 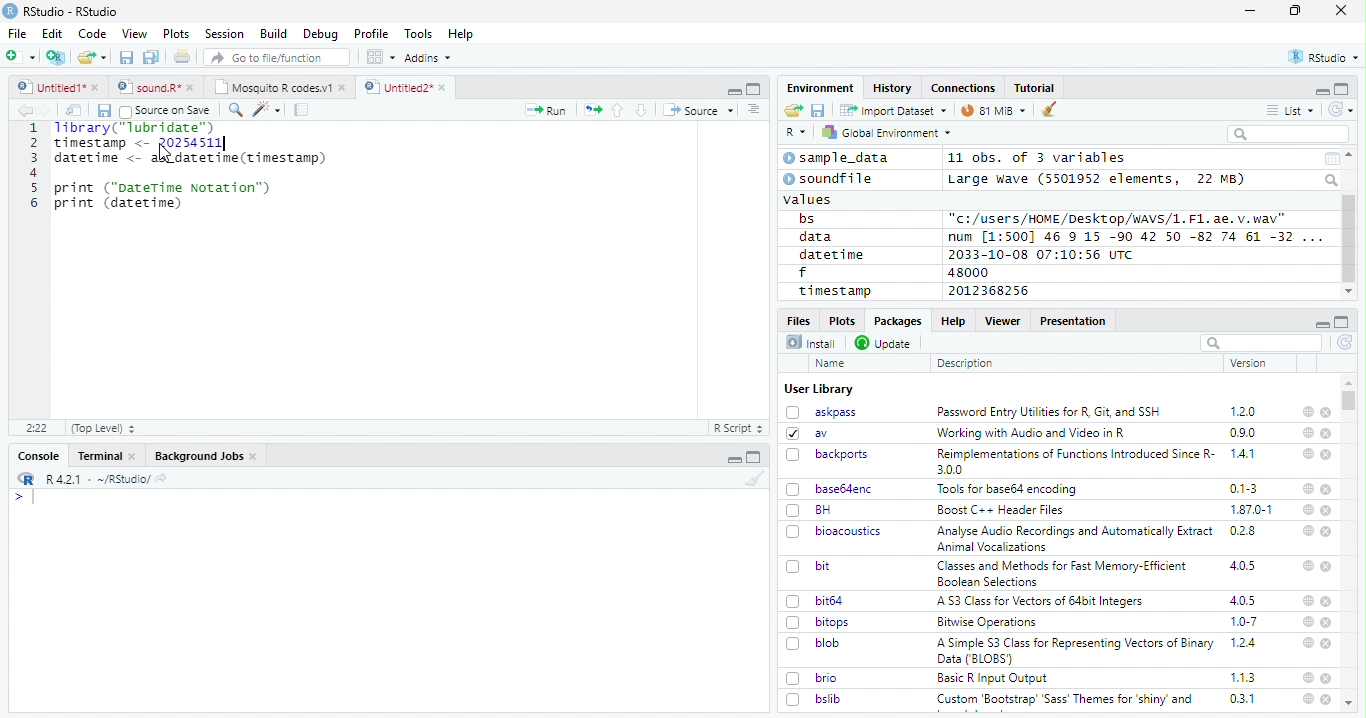 What do you see at coordinates (819, 622) in the screenshot?
I see `bitops` at bounding box center [819, 622].